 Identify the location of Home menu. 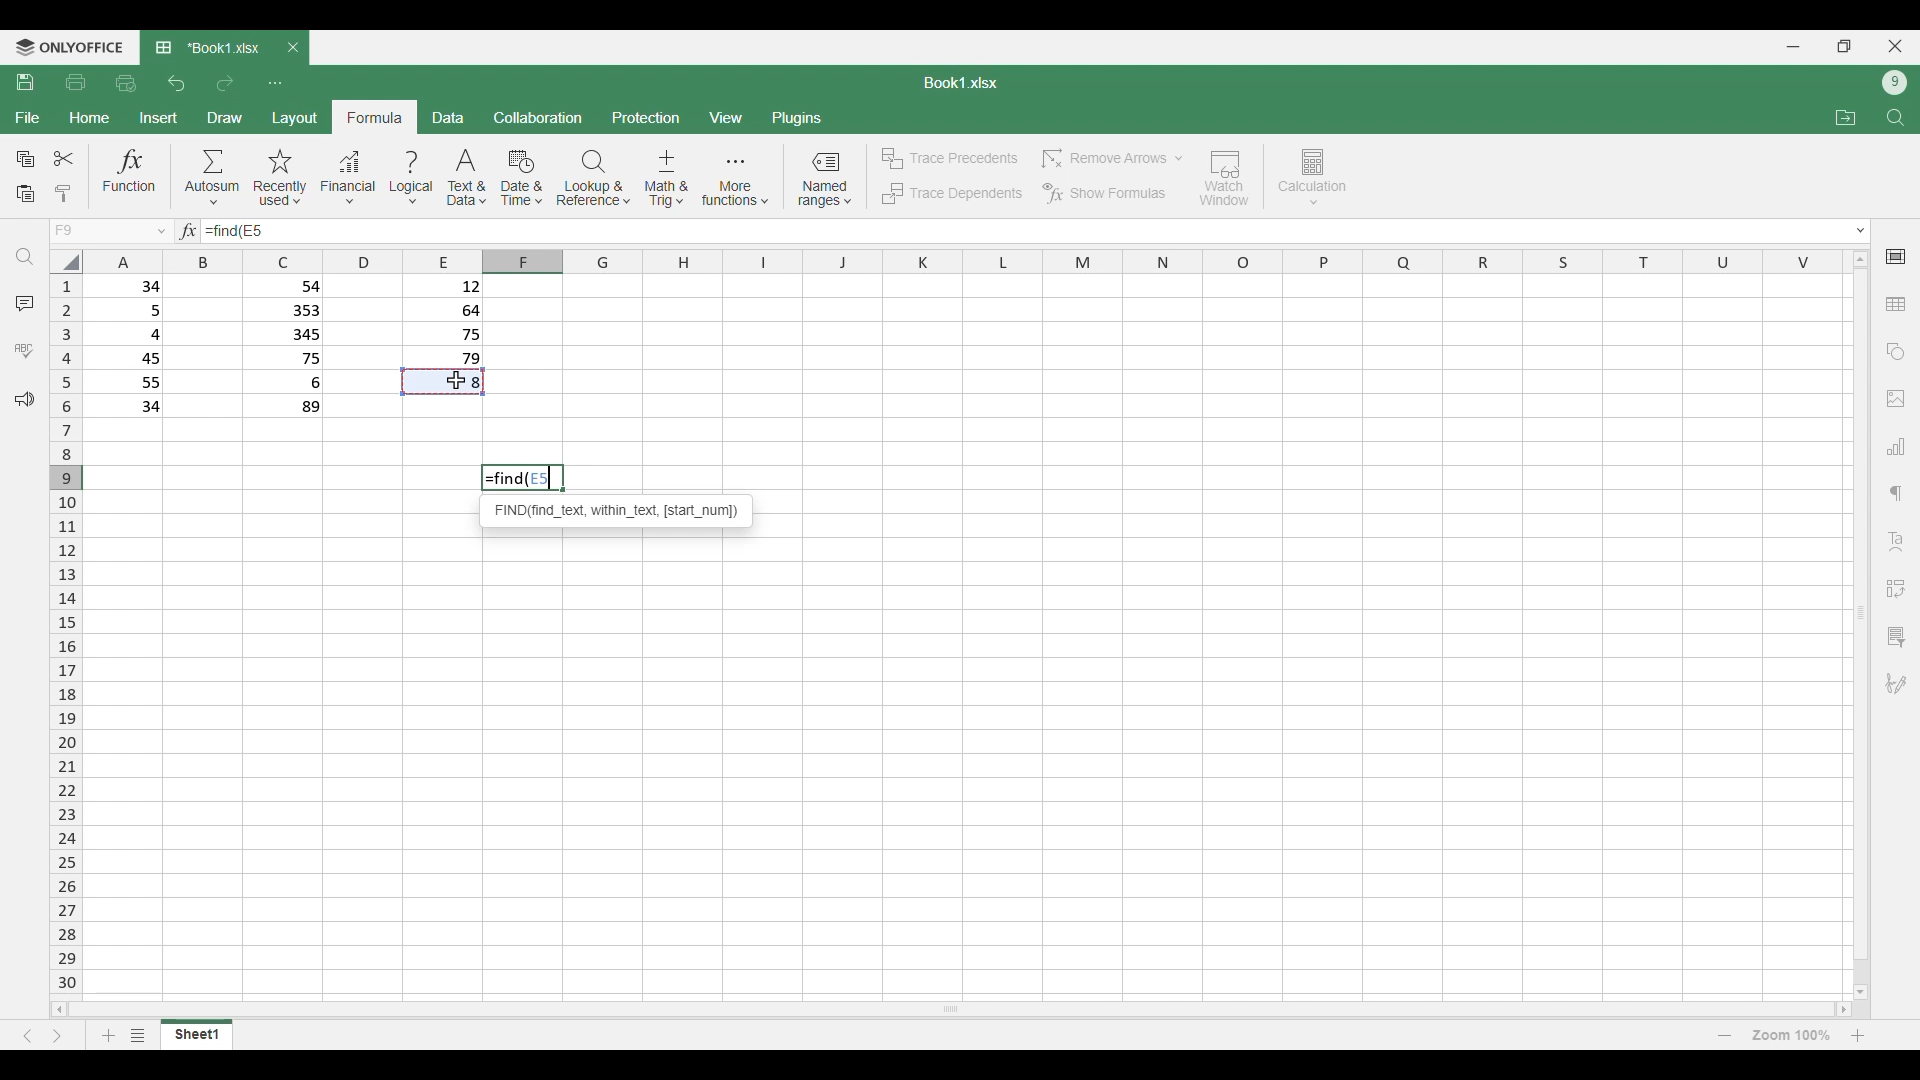
(89, 118).